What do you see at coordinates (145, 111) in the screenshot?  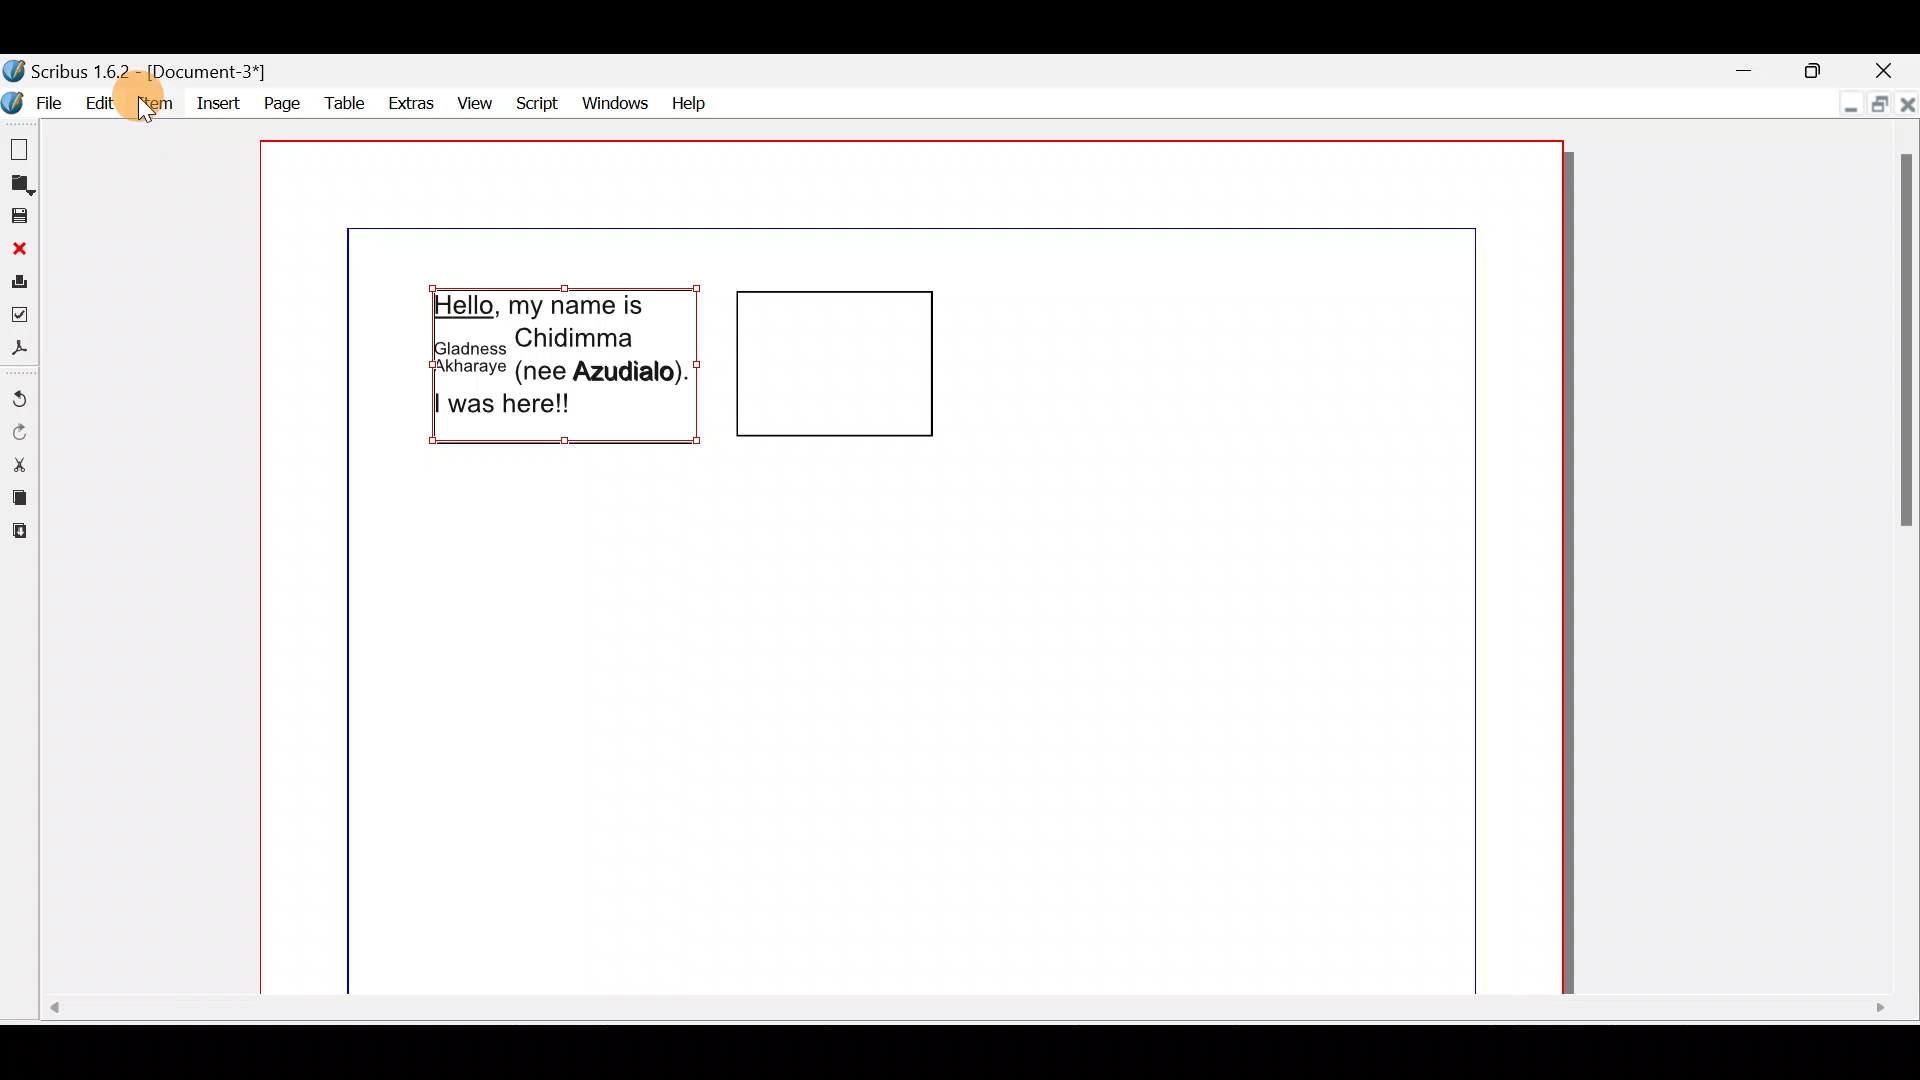 I see `Cursor` at bounding box center [145, 111].